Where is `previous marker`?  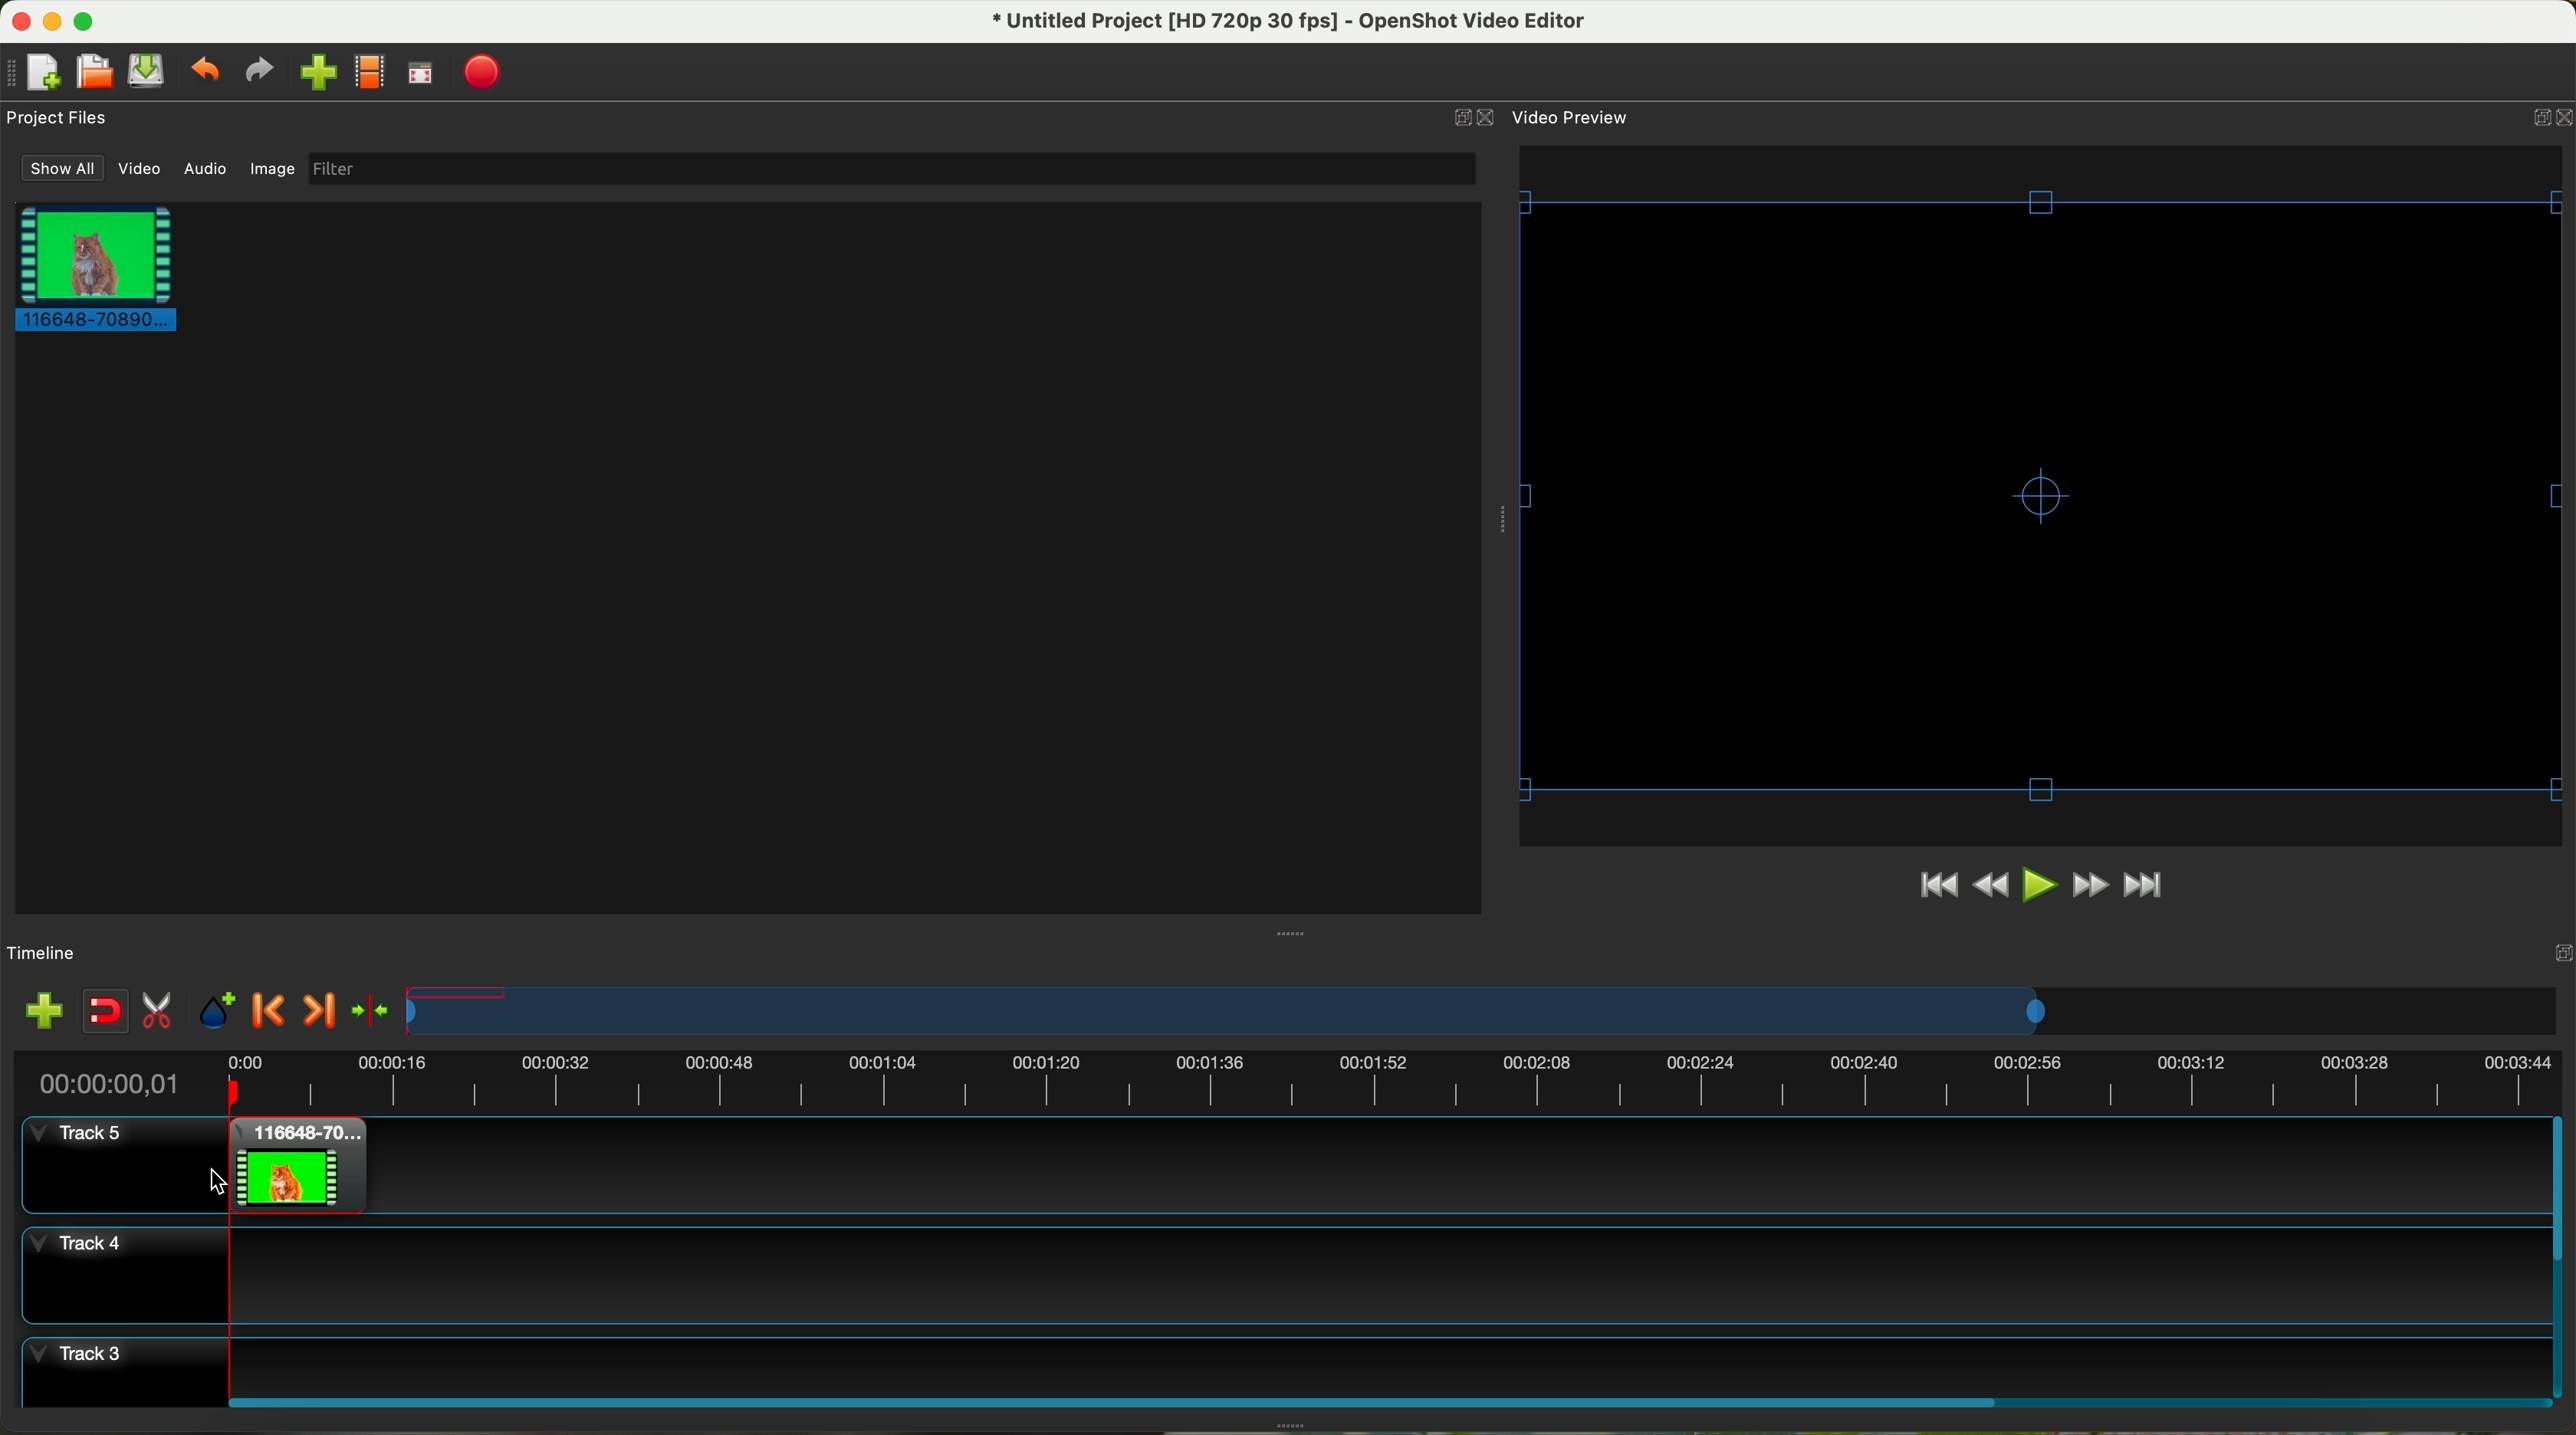 previous marker is located at coordinates (270, 1010).